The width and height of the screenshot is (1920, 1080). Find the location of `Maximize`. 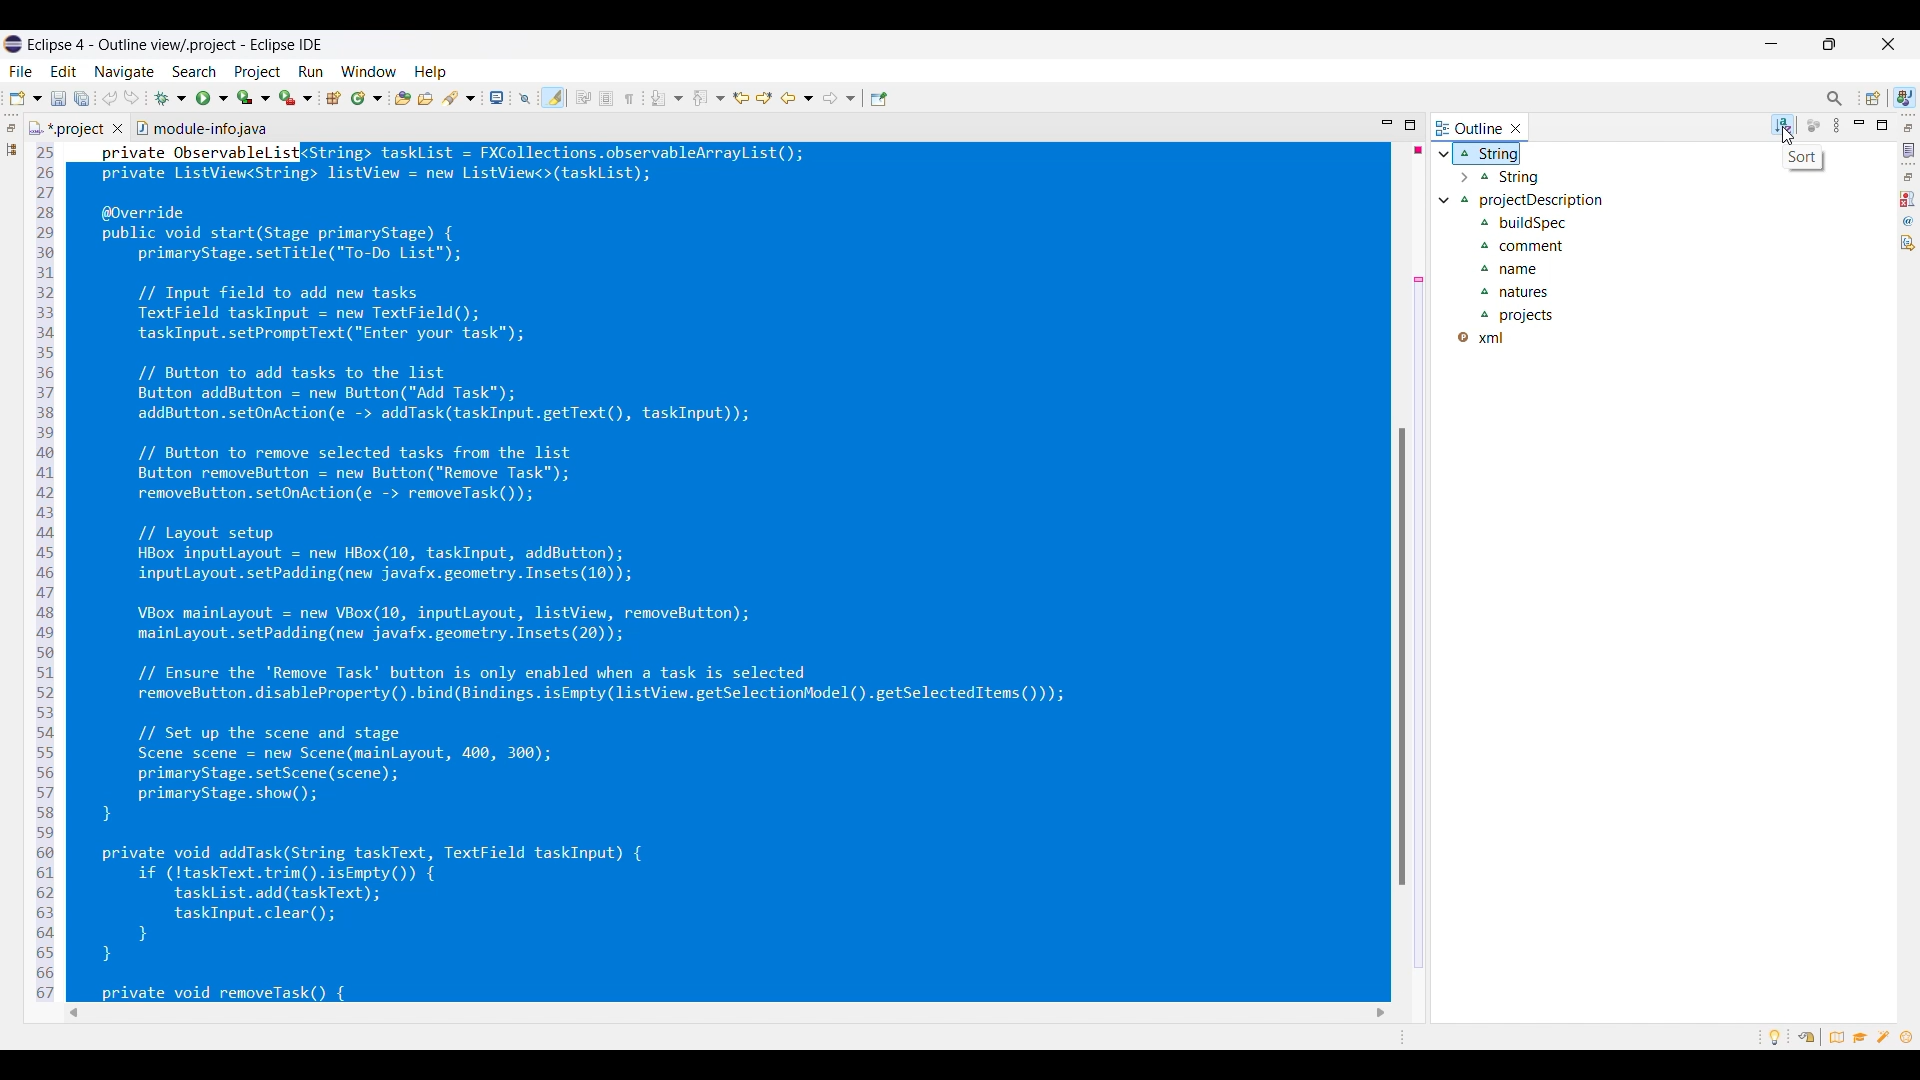

Maximize is located at coordinates (1881, 125).